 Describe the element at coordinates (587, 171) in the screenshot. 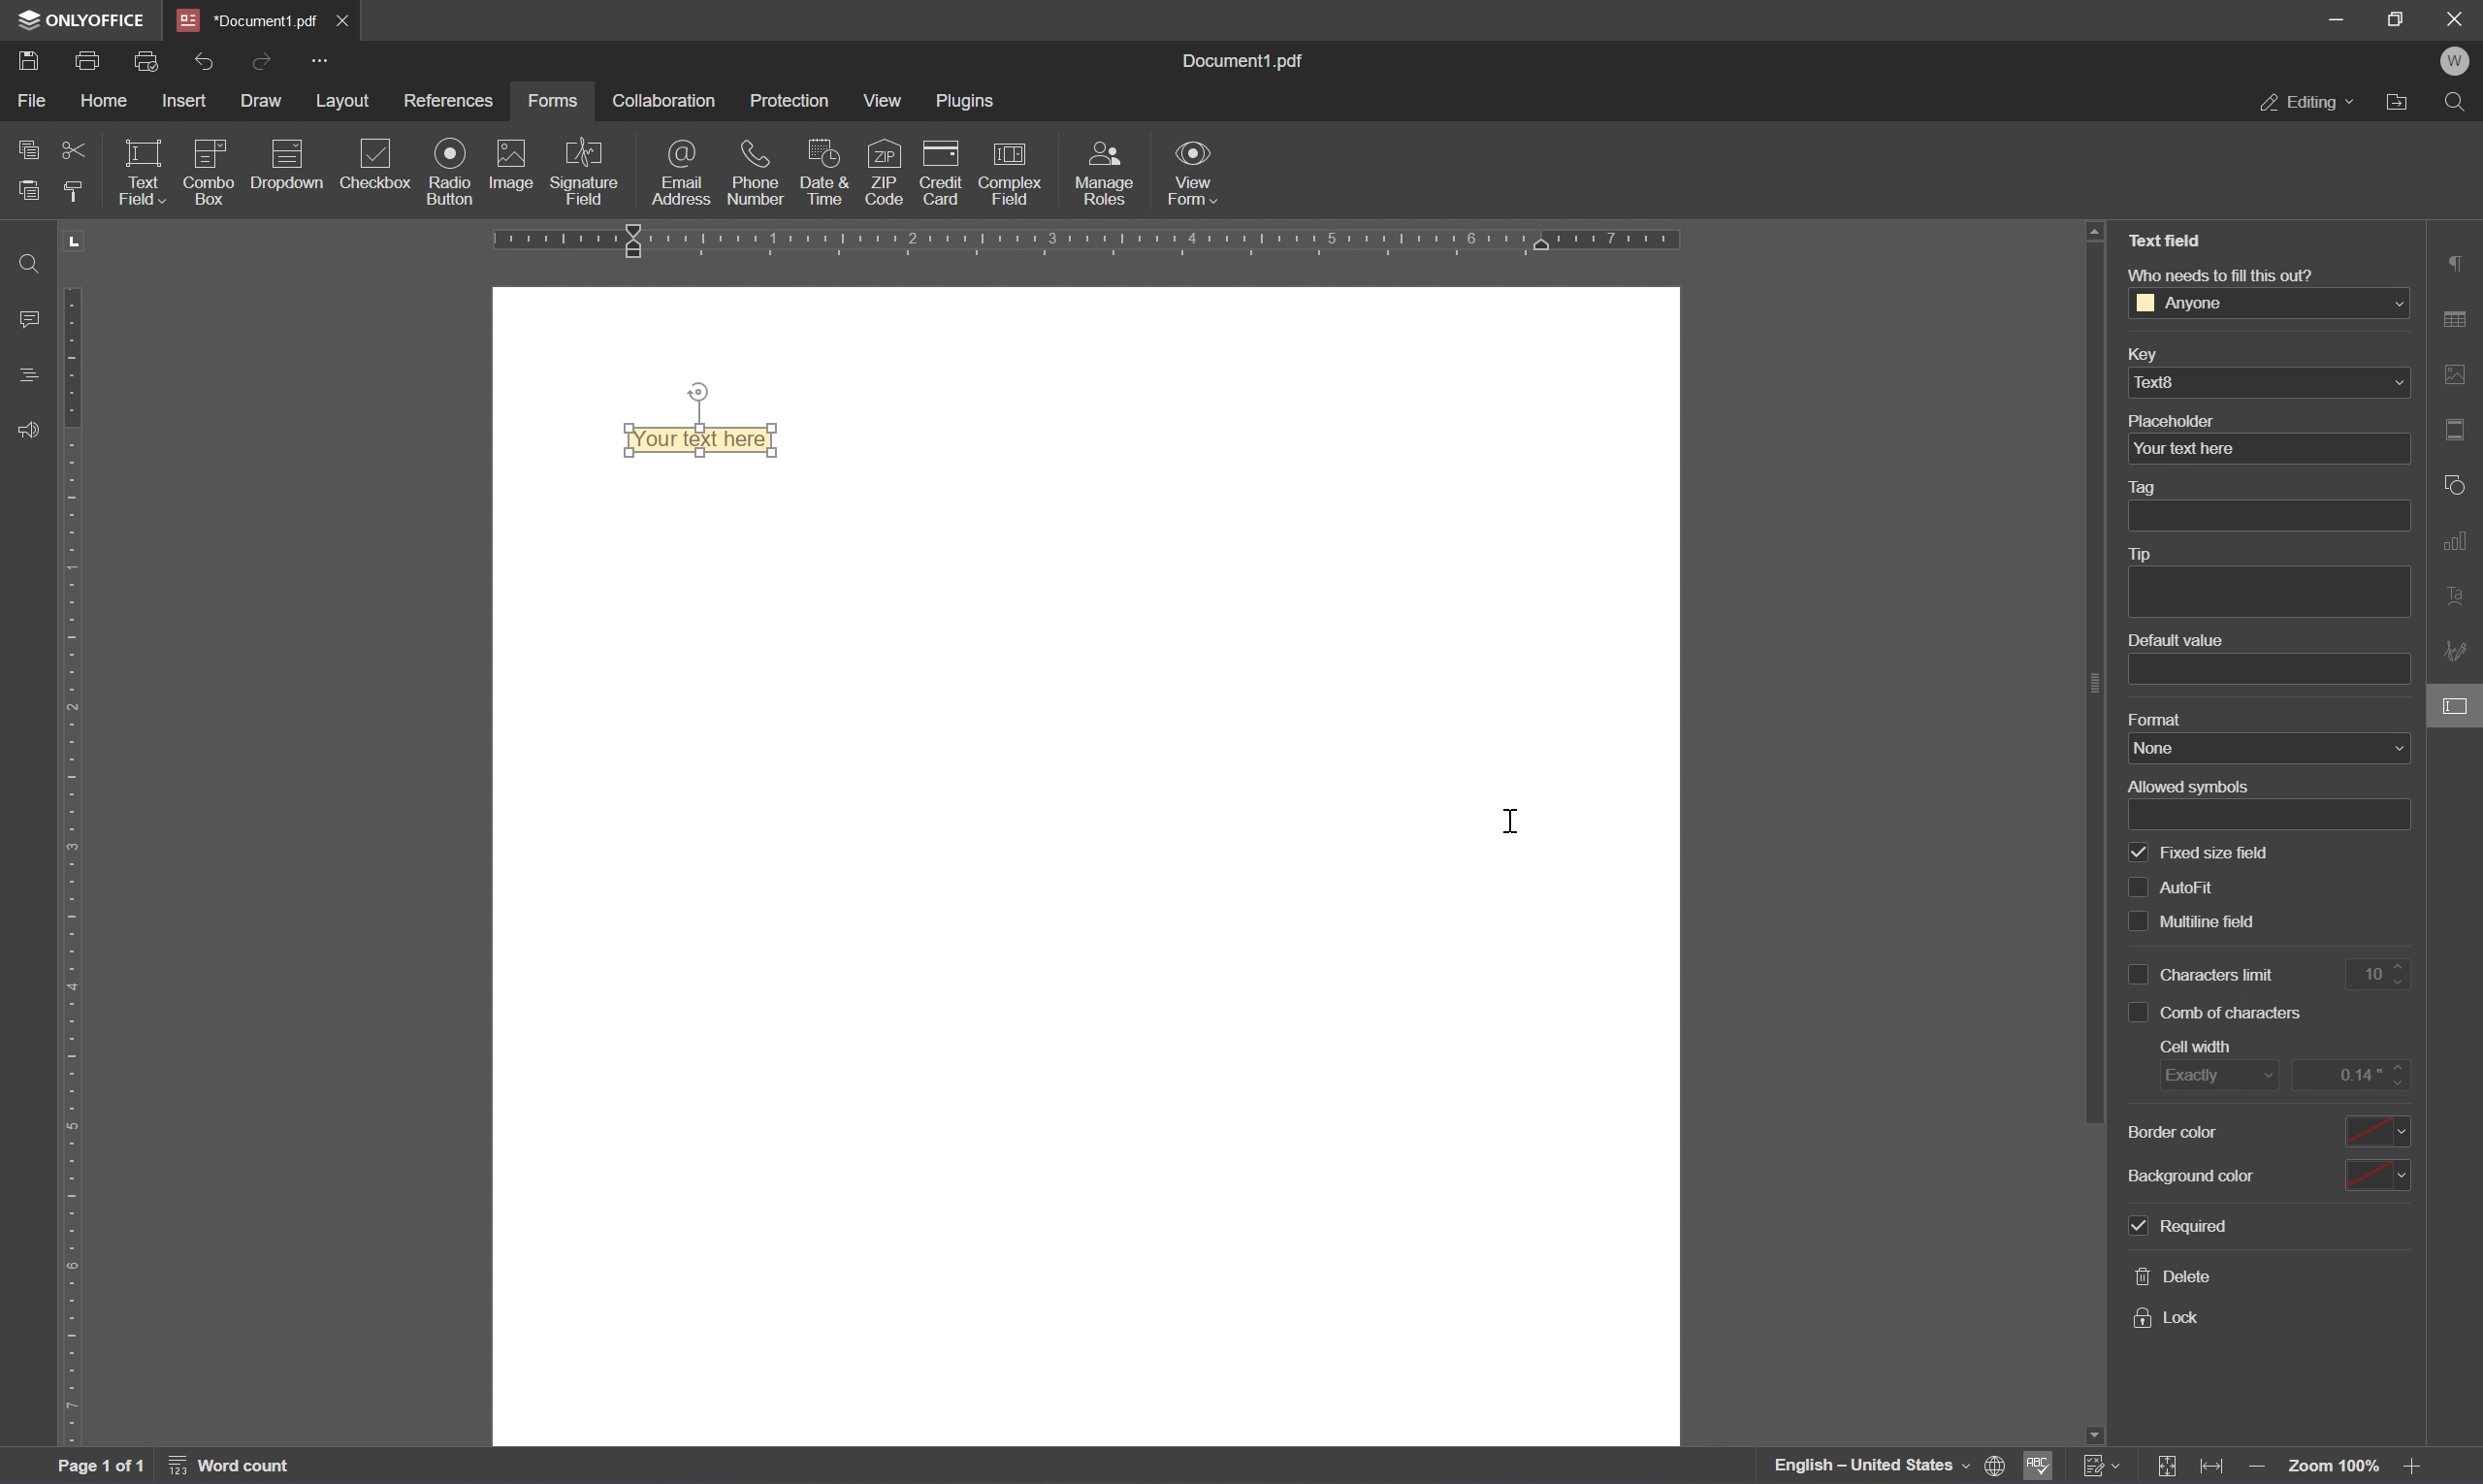

I see `signature field` at that location.